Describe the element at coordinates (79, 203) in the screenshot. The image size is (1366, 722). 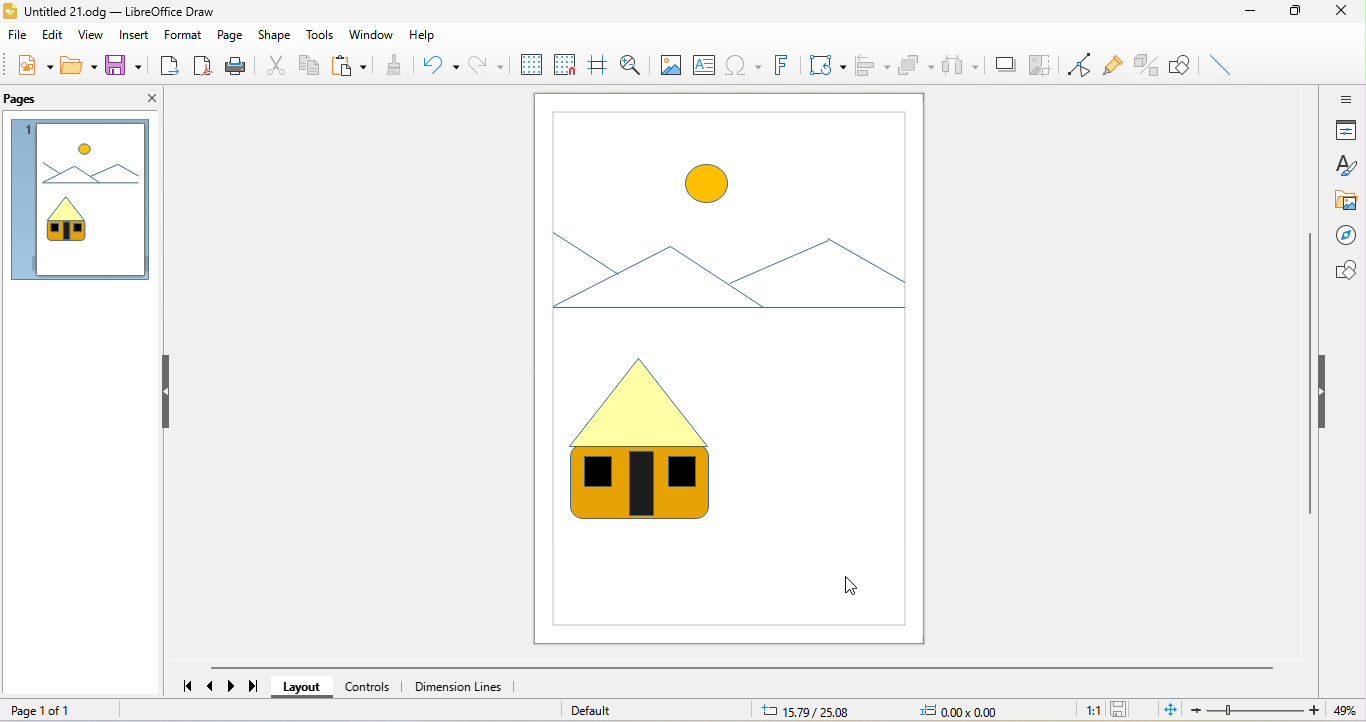
I see `page preview` at that location.